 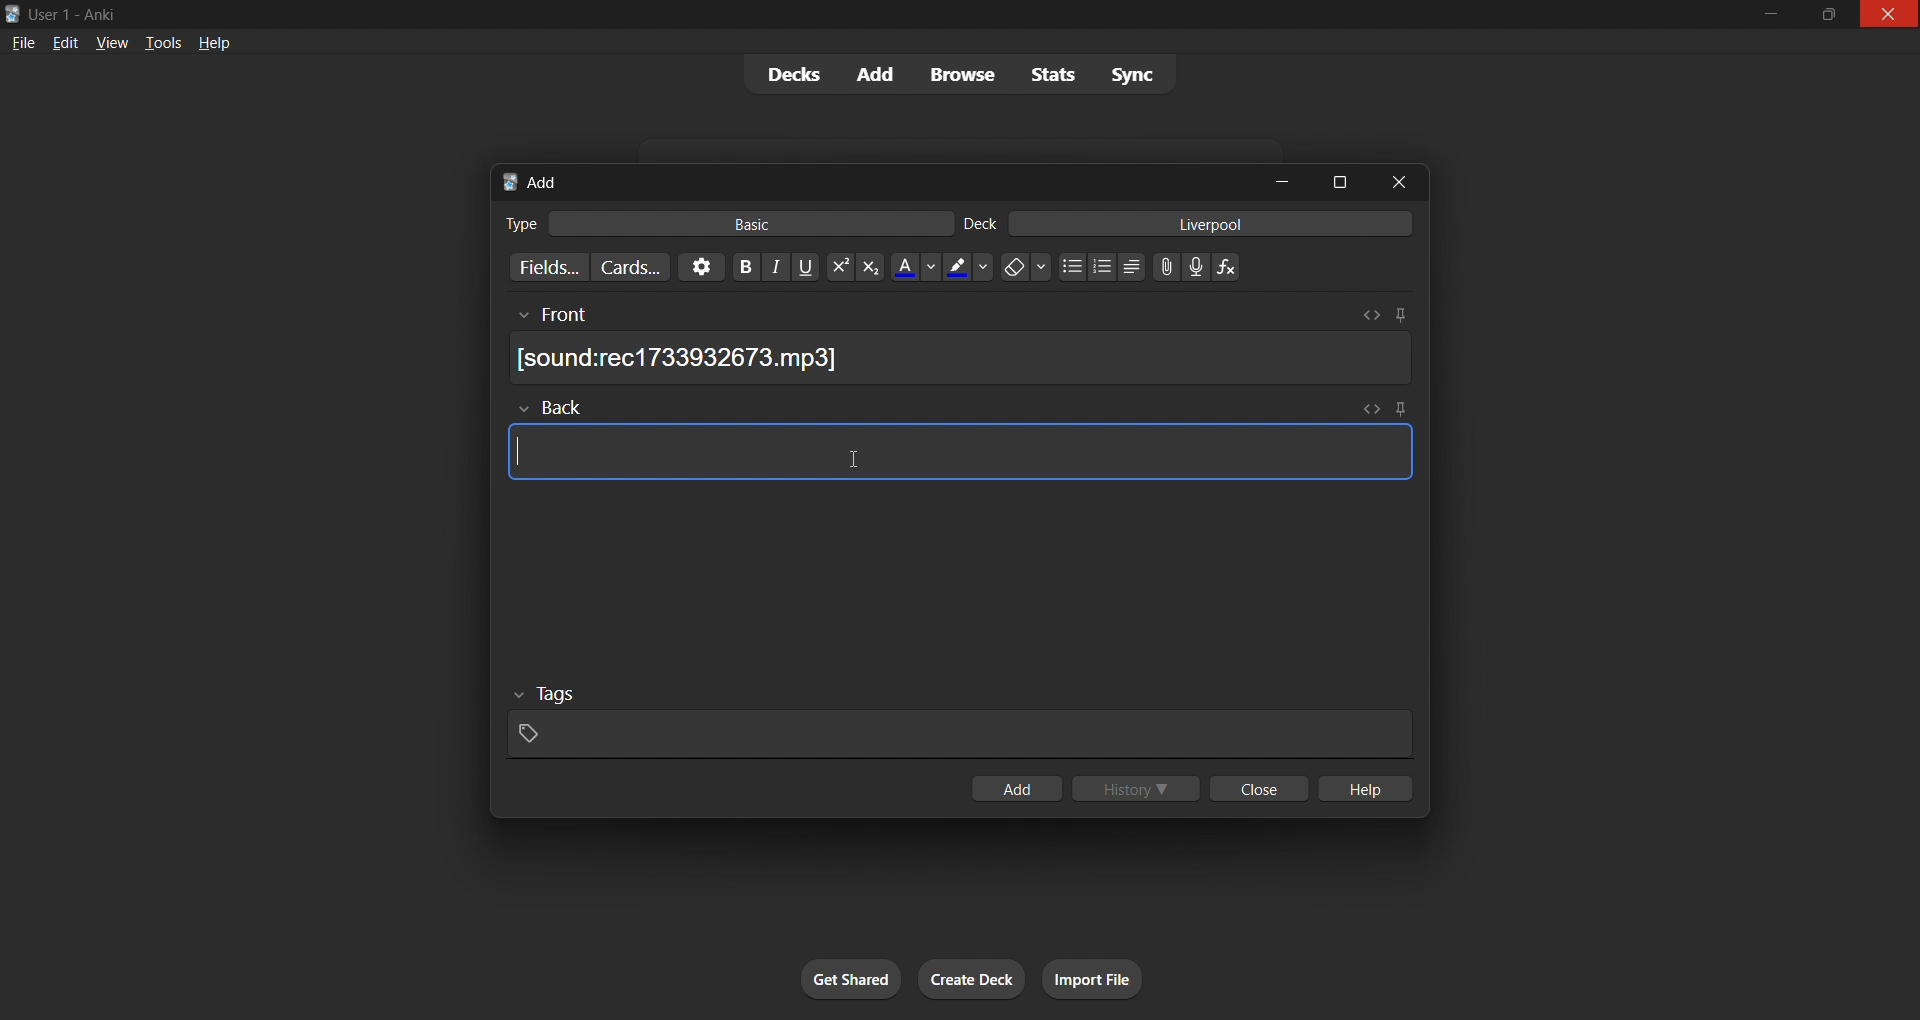 What do you see at coordinates (774, 269) in the screenshot?
I see `italic` at bounding box center [774, 269].